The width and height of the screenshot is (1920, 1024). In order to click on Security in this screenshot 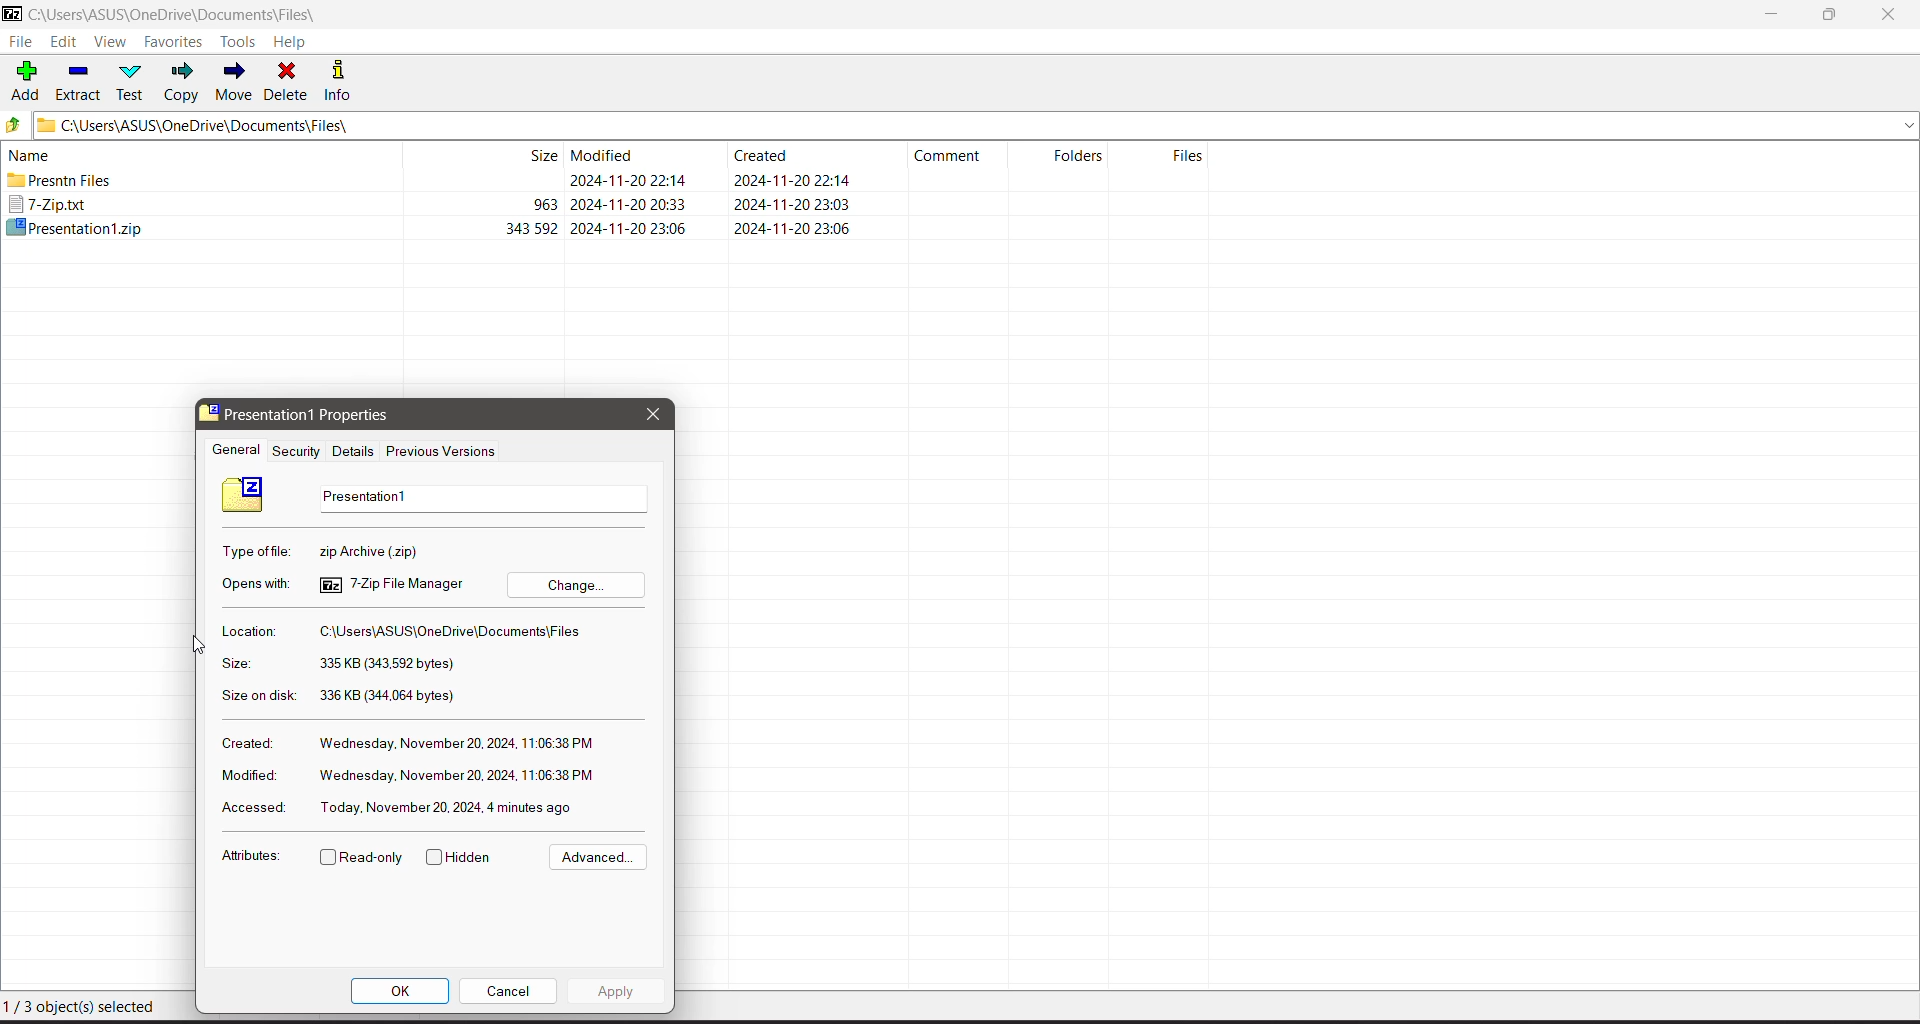, I will do `click(296, 450)`.